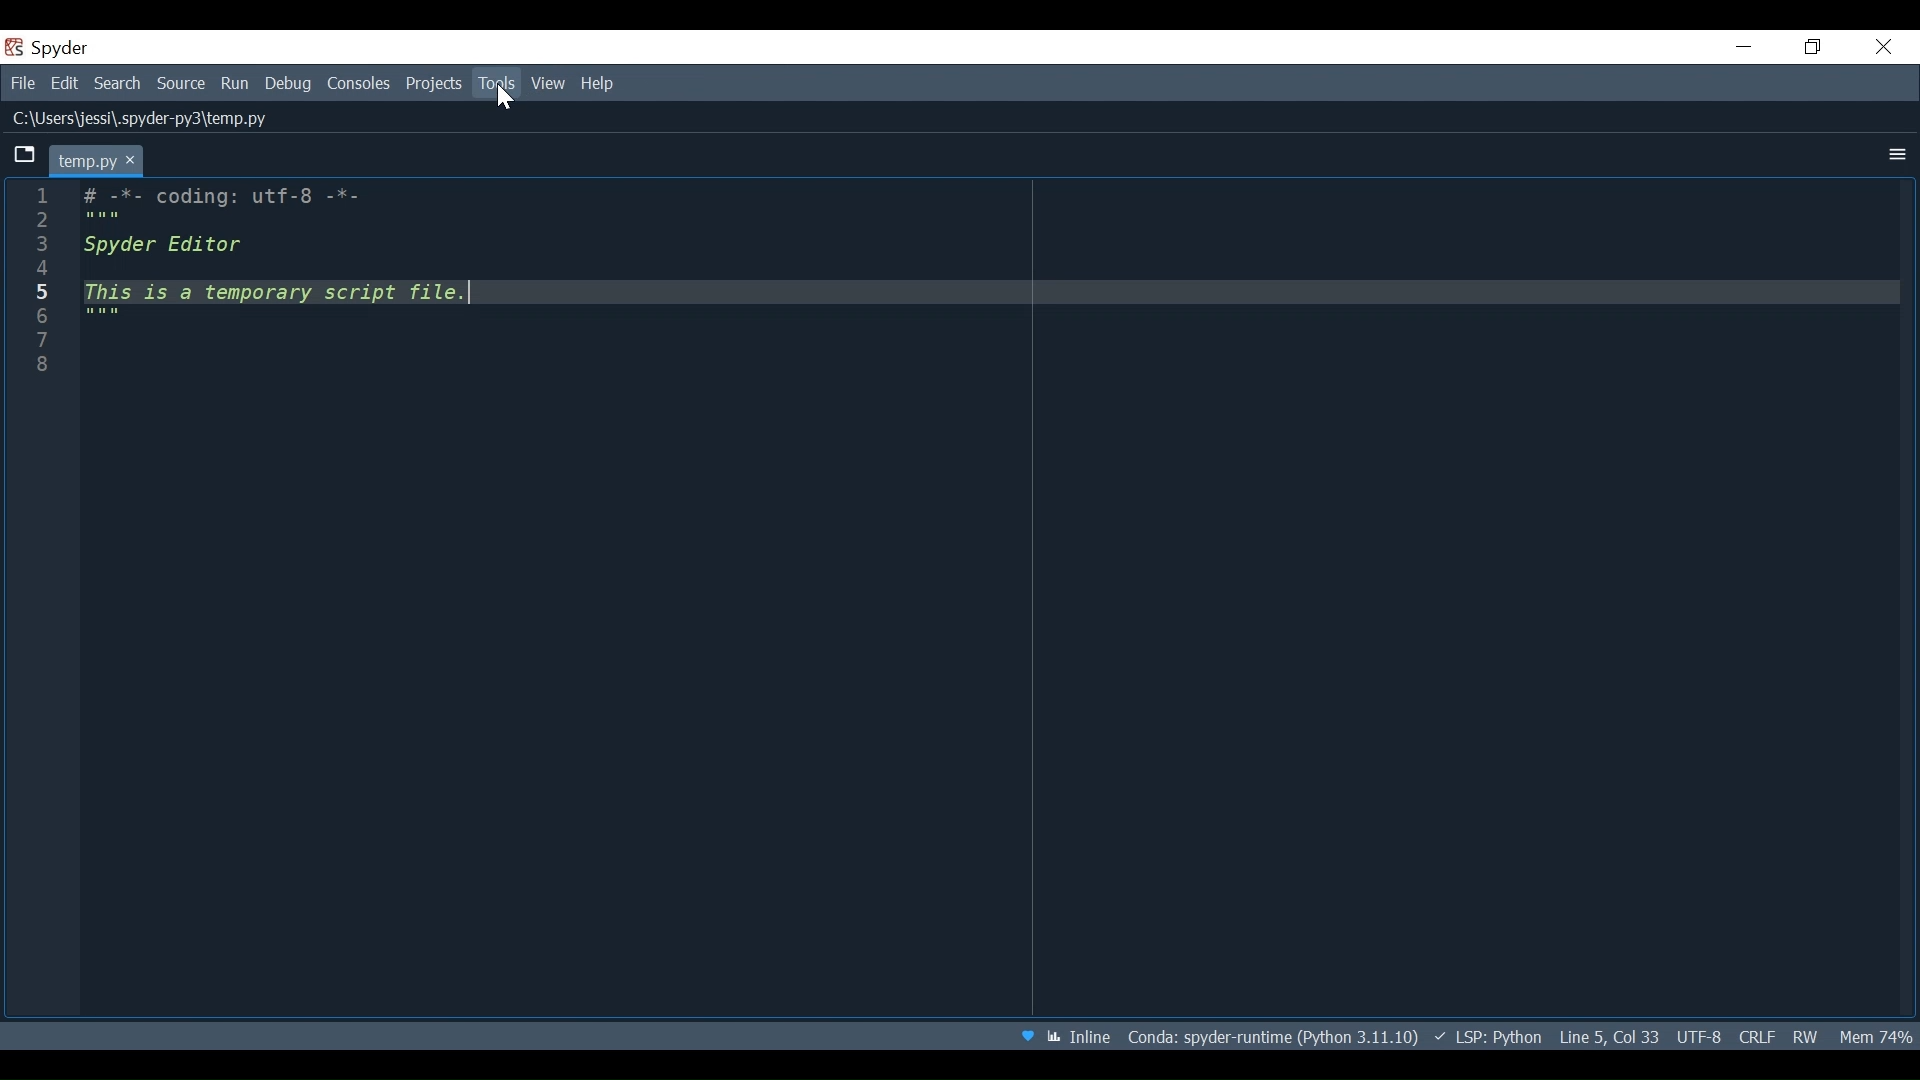 The image size is (1920, 1080). Describe the element at coordinates (46, 49) in the screenshot. I see `Spyder Desktop Icon` at that location.